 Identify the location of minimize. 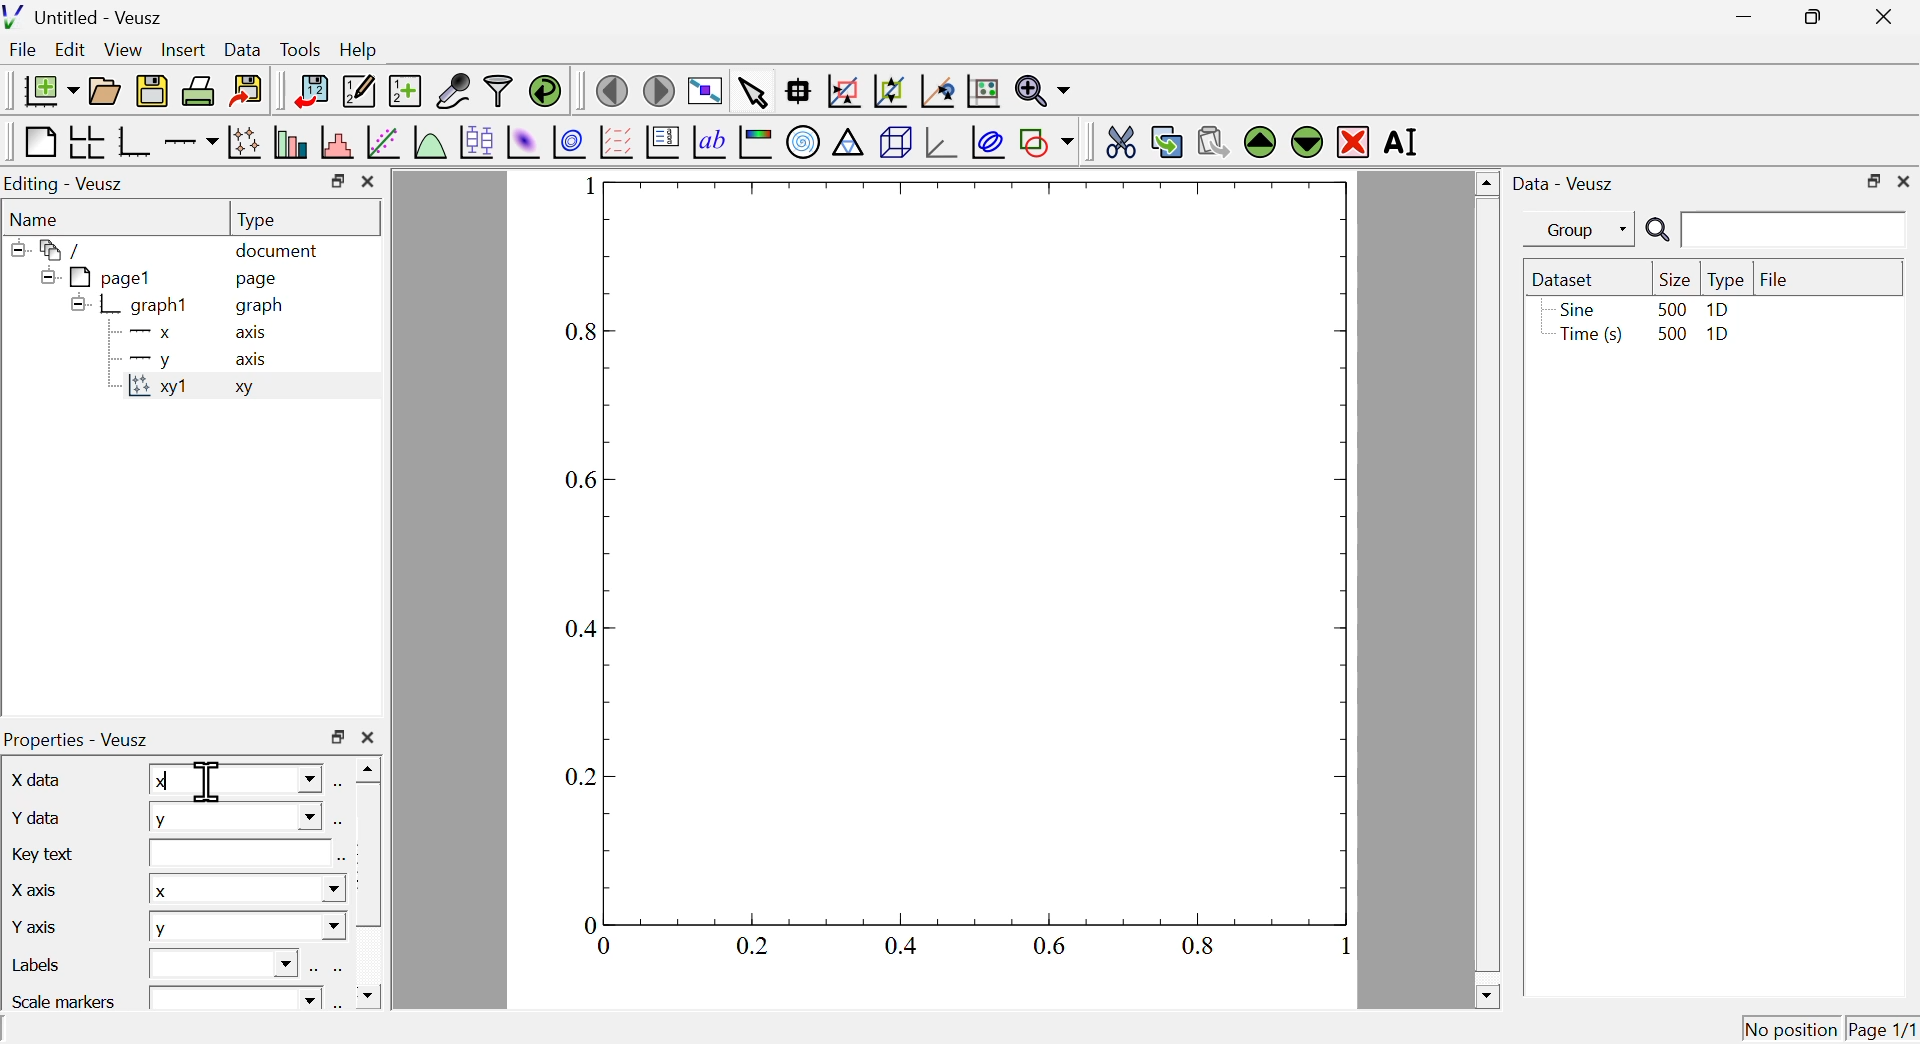
(1738, 17).